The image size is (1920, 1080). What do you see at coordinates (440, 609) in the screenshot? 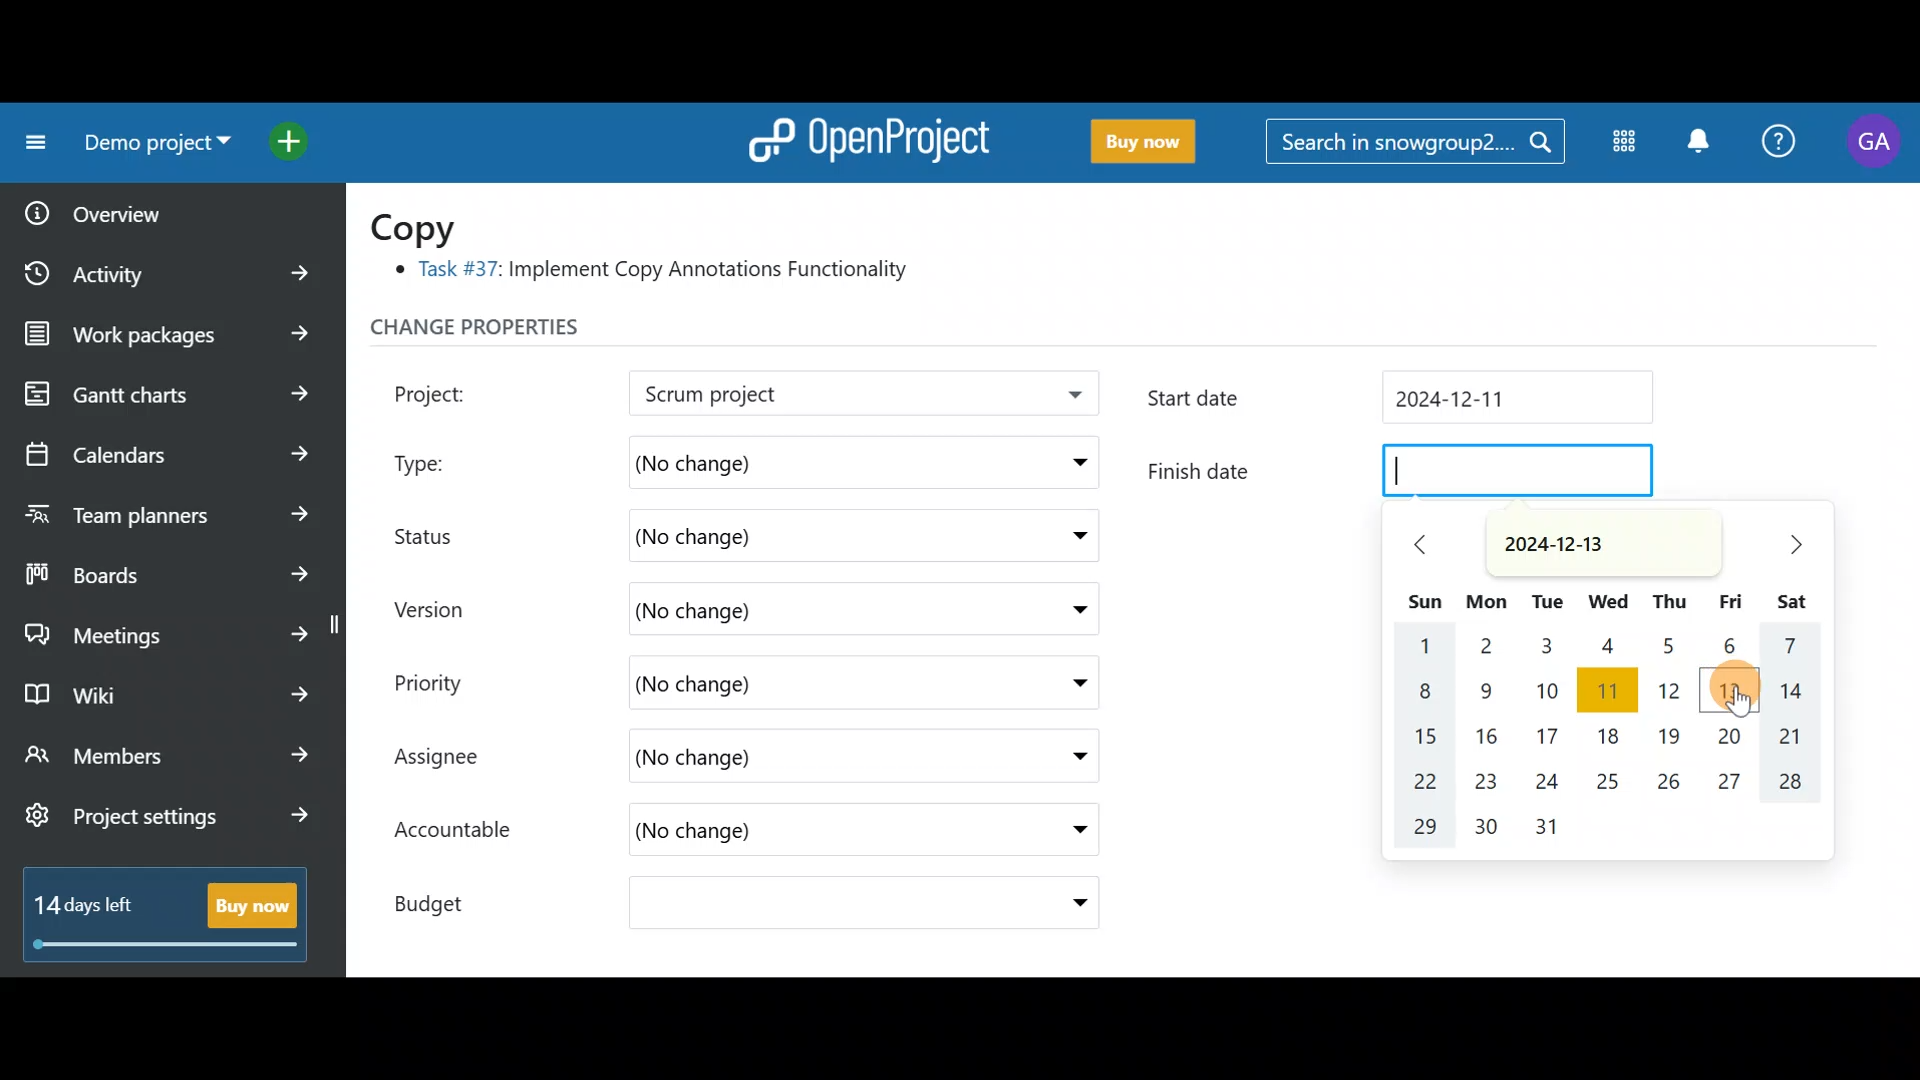
I see `Version` at bounding box center [440, 609].